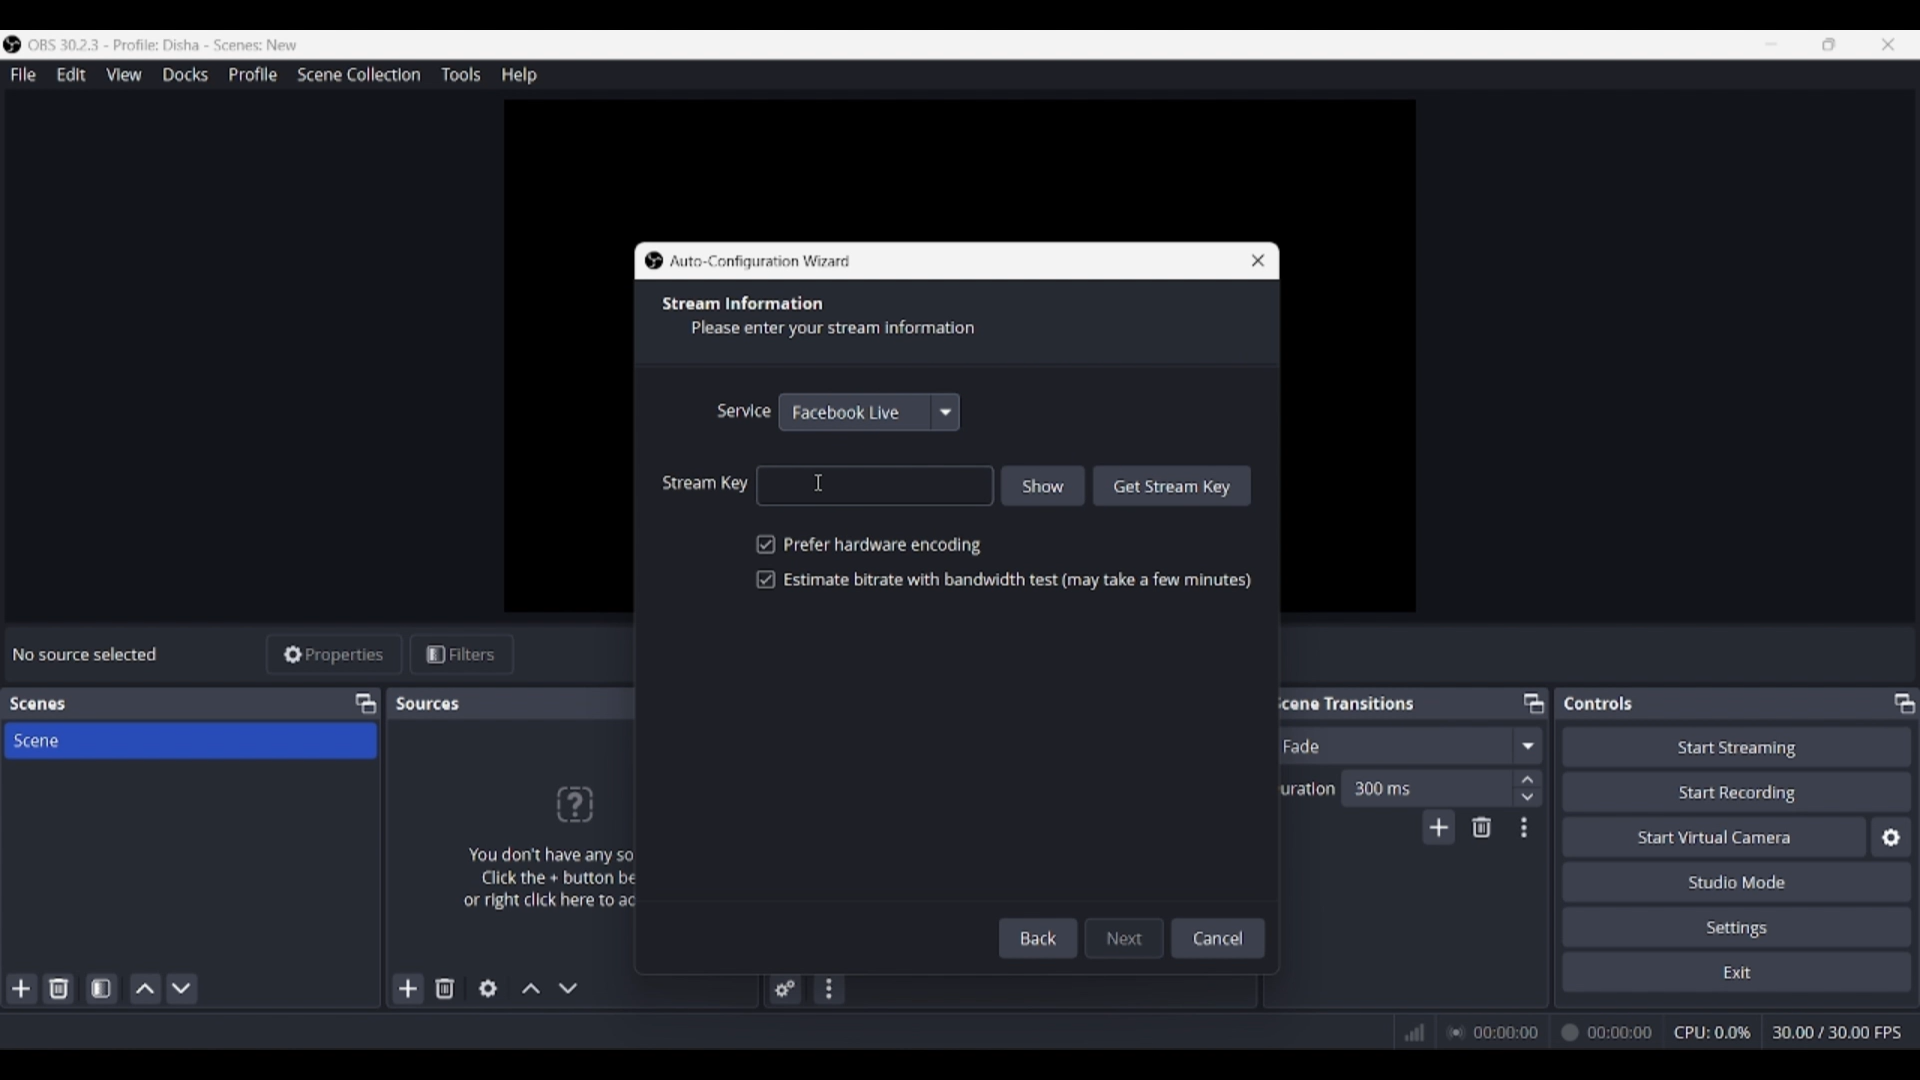 Image resolution: width=1920 pixels, height=1080 pixels. Describe the element at coordinates (1829, 44) in the screenshot. I see `Show interface in a smaller tab` at that location.